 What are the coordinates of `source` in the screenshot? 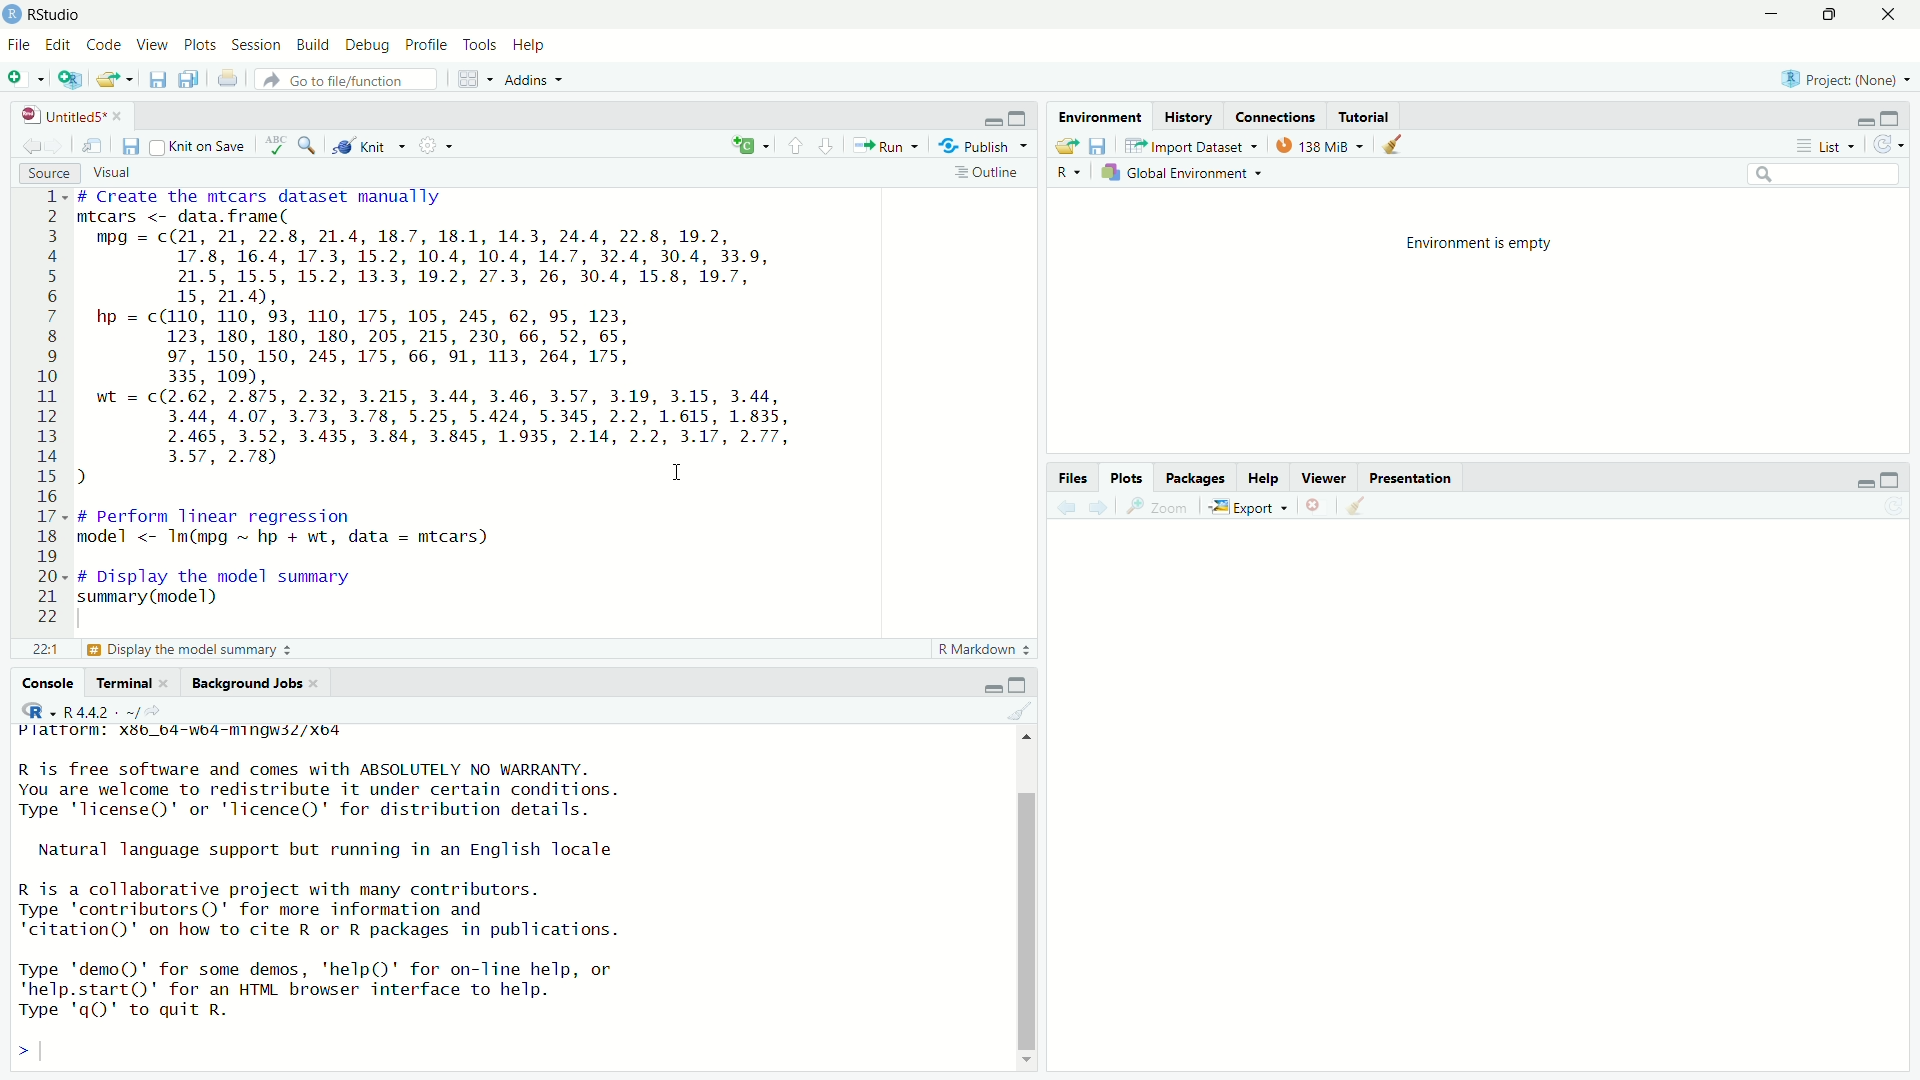 It's located at (47, 176).